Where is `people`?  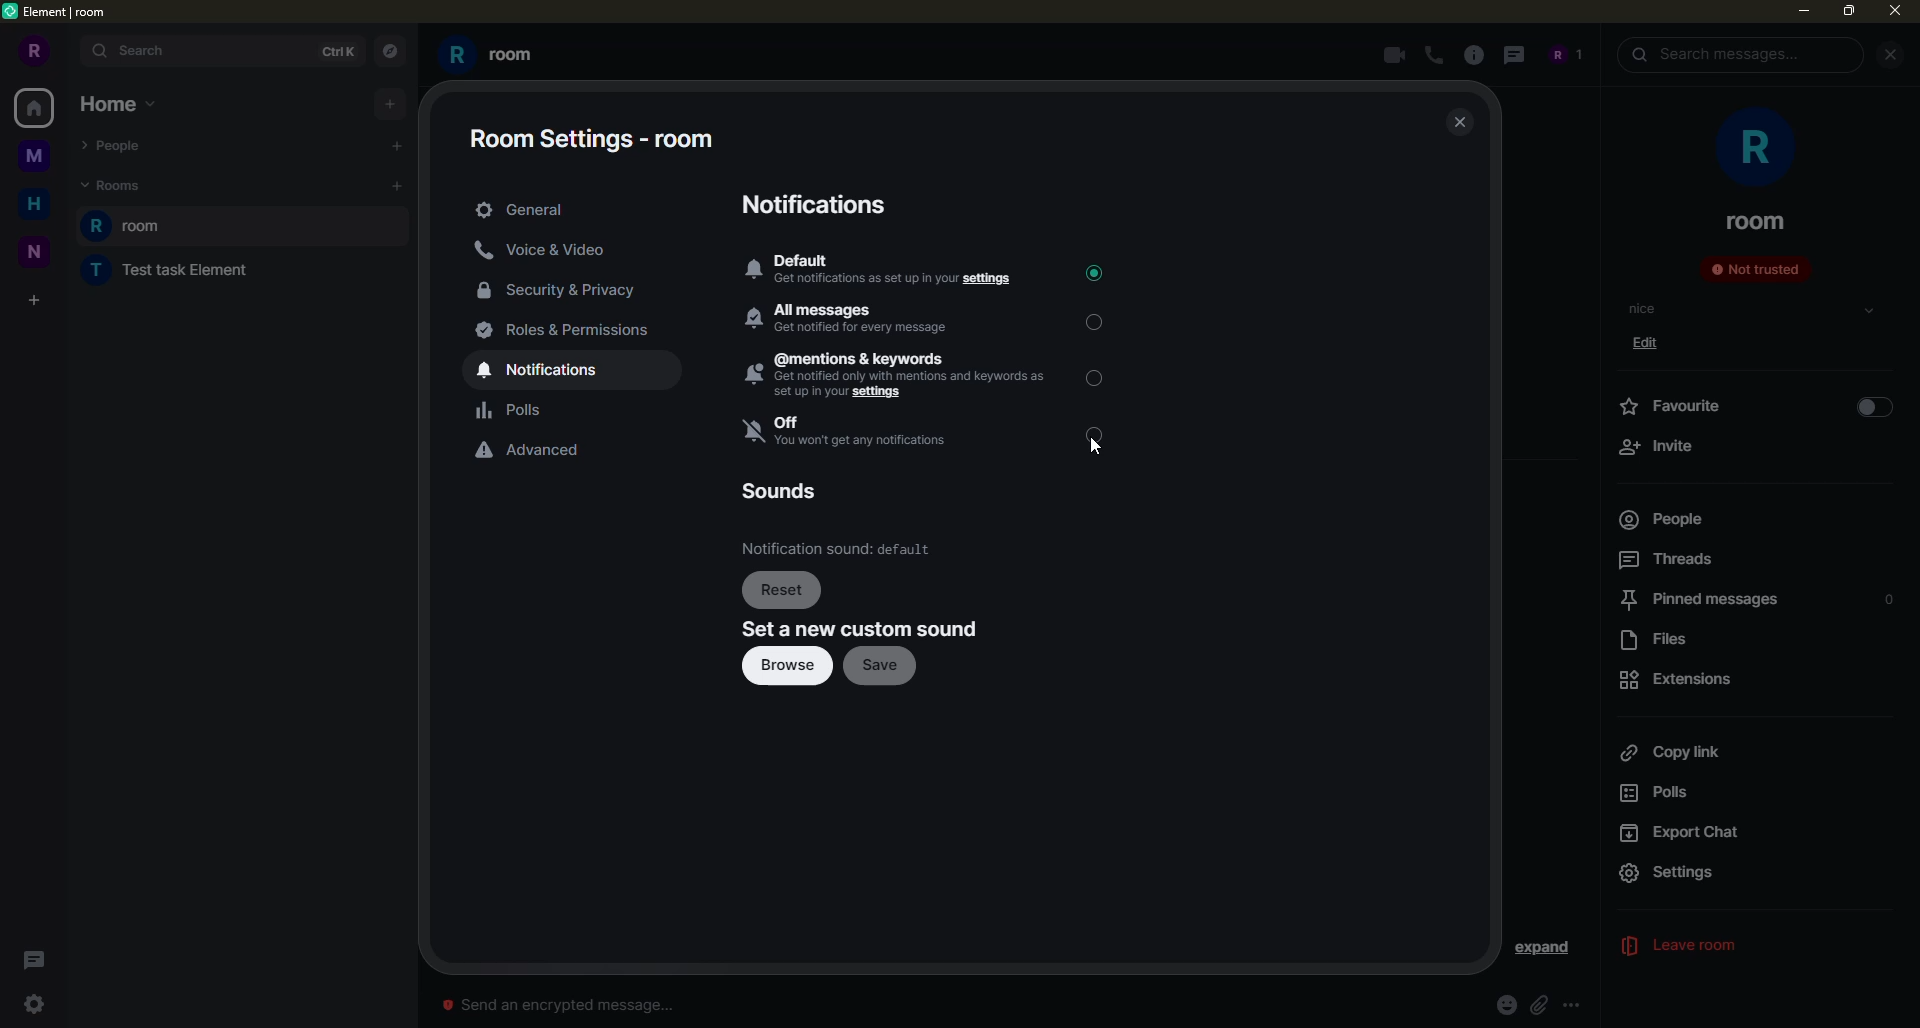
people is located at coordinates (118, 142).